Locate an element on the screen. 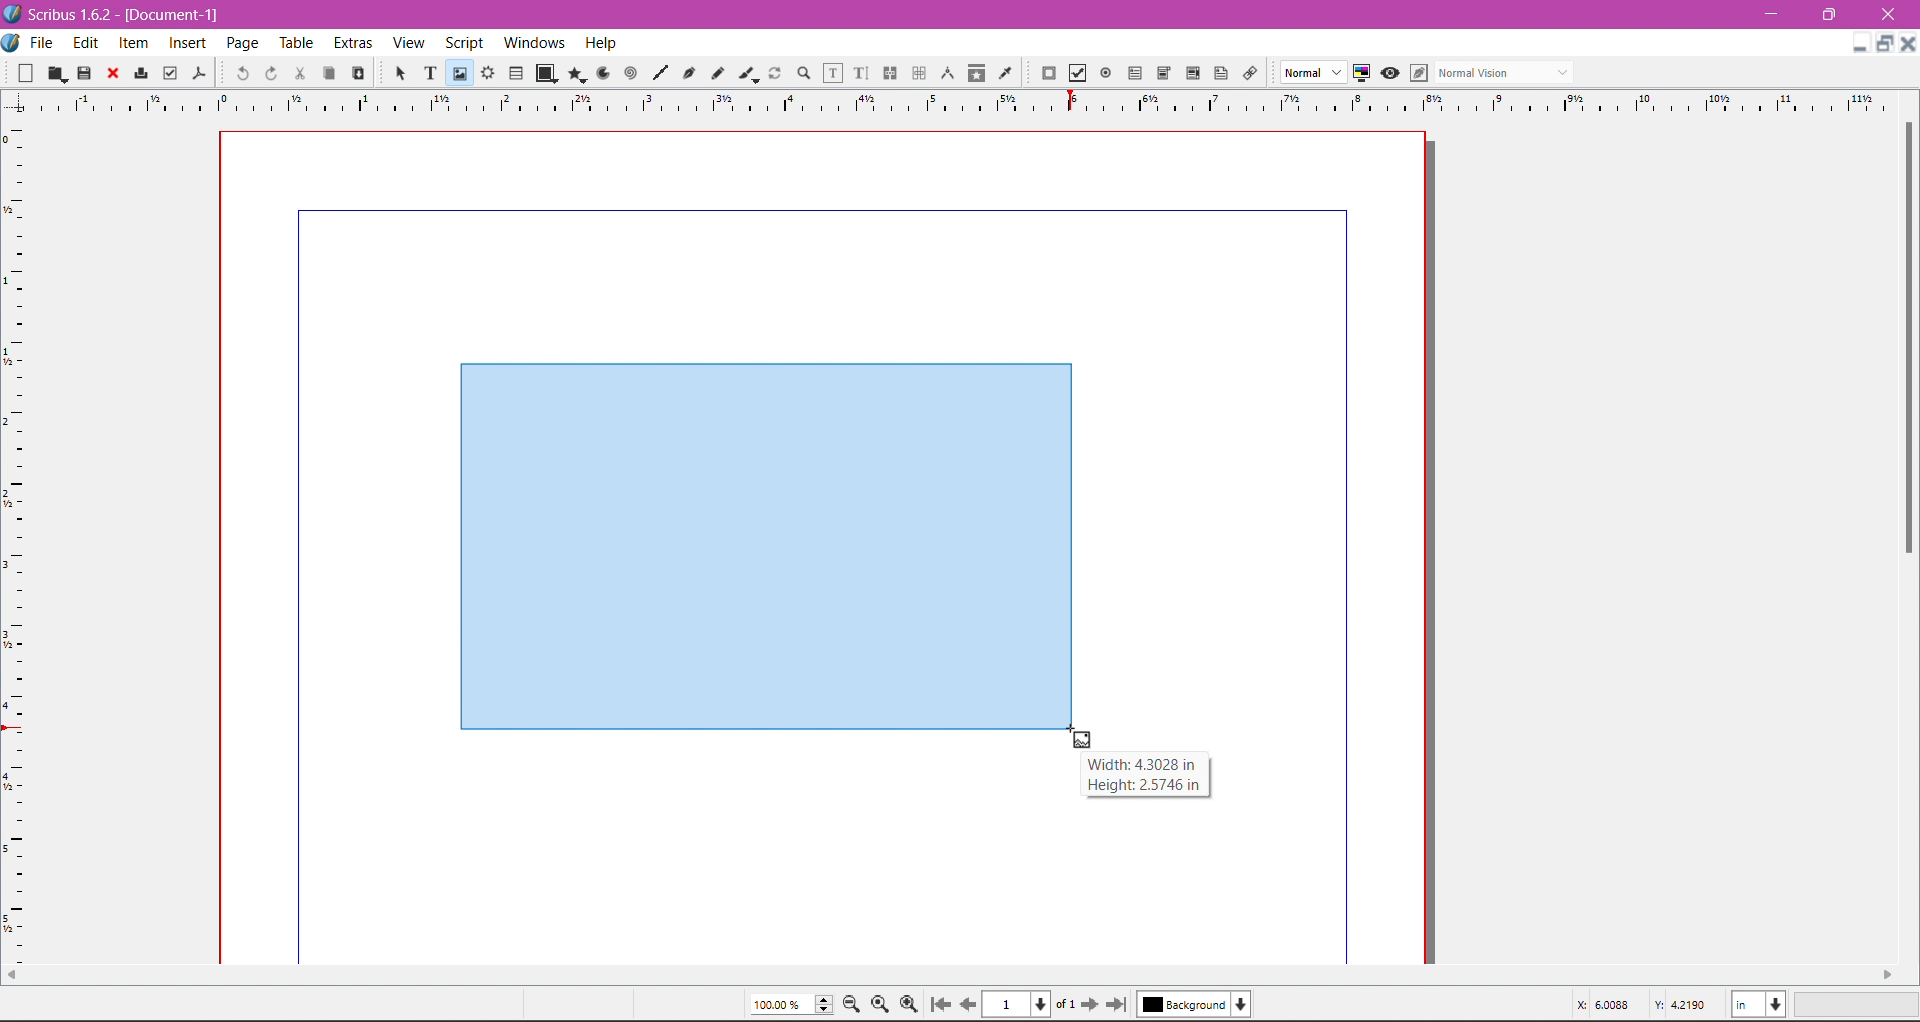 The image size is (1920, 1022). Zoom In by the stepping value in the Tools preferences is located at coordinates (911, 1004).